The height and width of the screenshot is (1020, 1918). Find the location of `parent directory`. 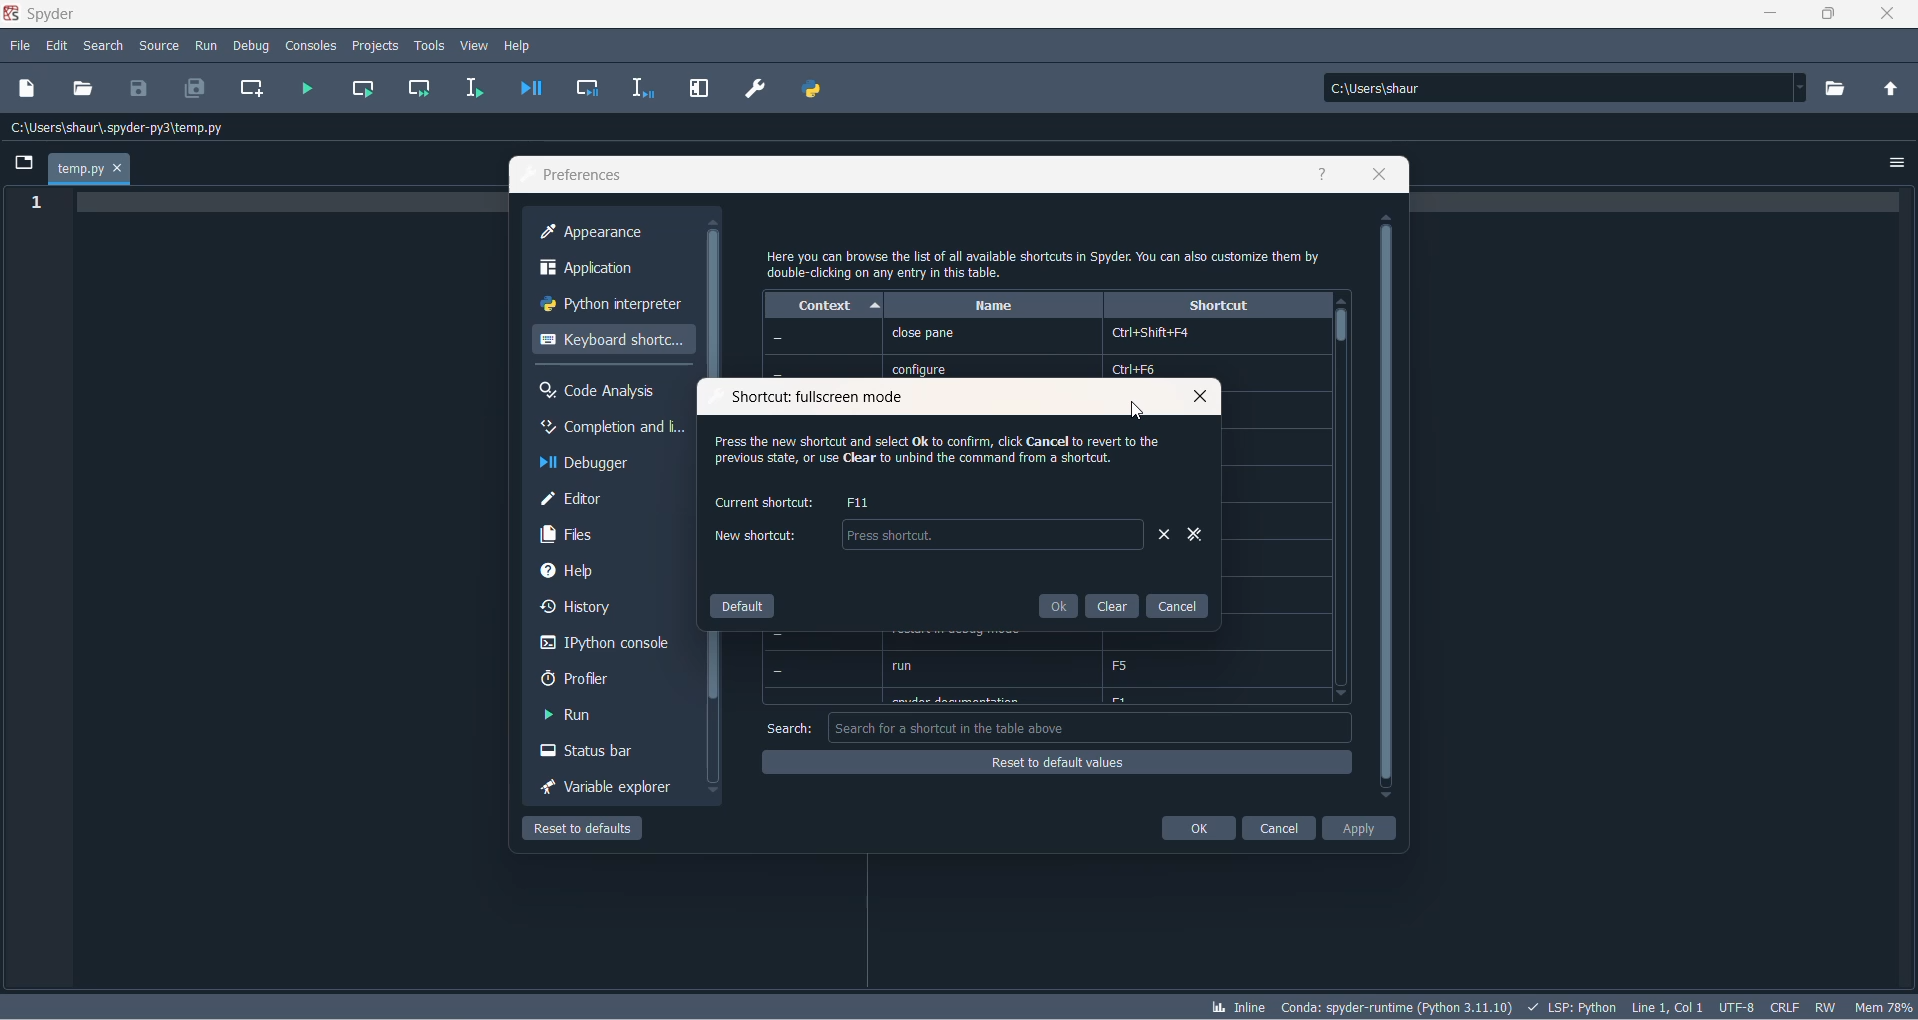

parent directory is located at coordinates (1896, 91).